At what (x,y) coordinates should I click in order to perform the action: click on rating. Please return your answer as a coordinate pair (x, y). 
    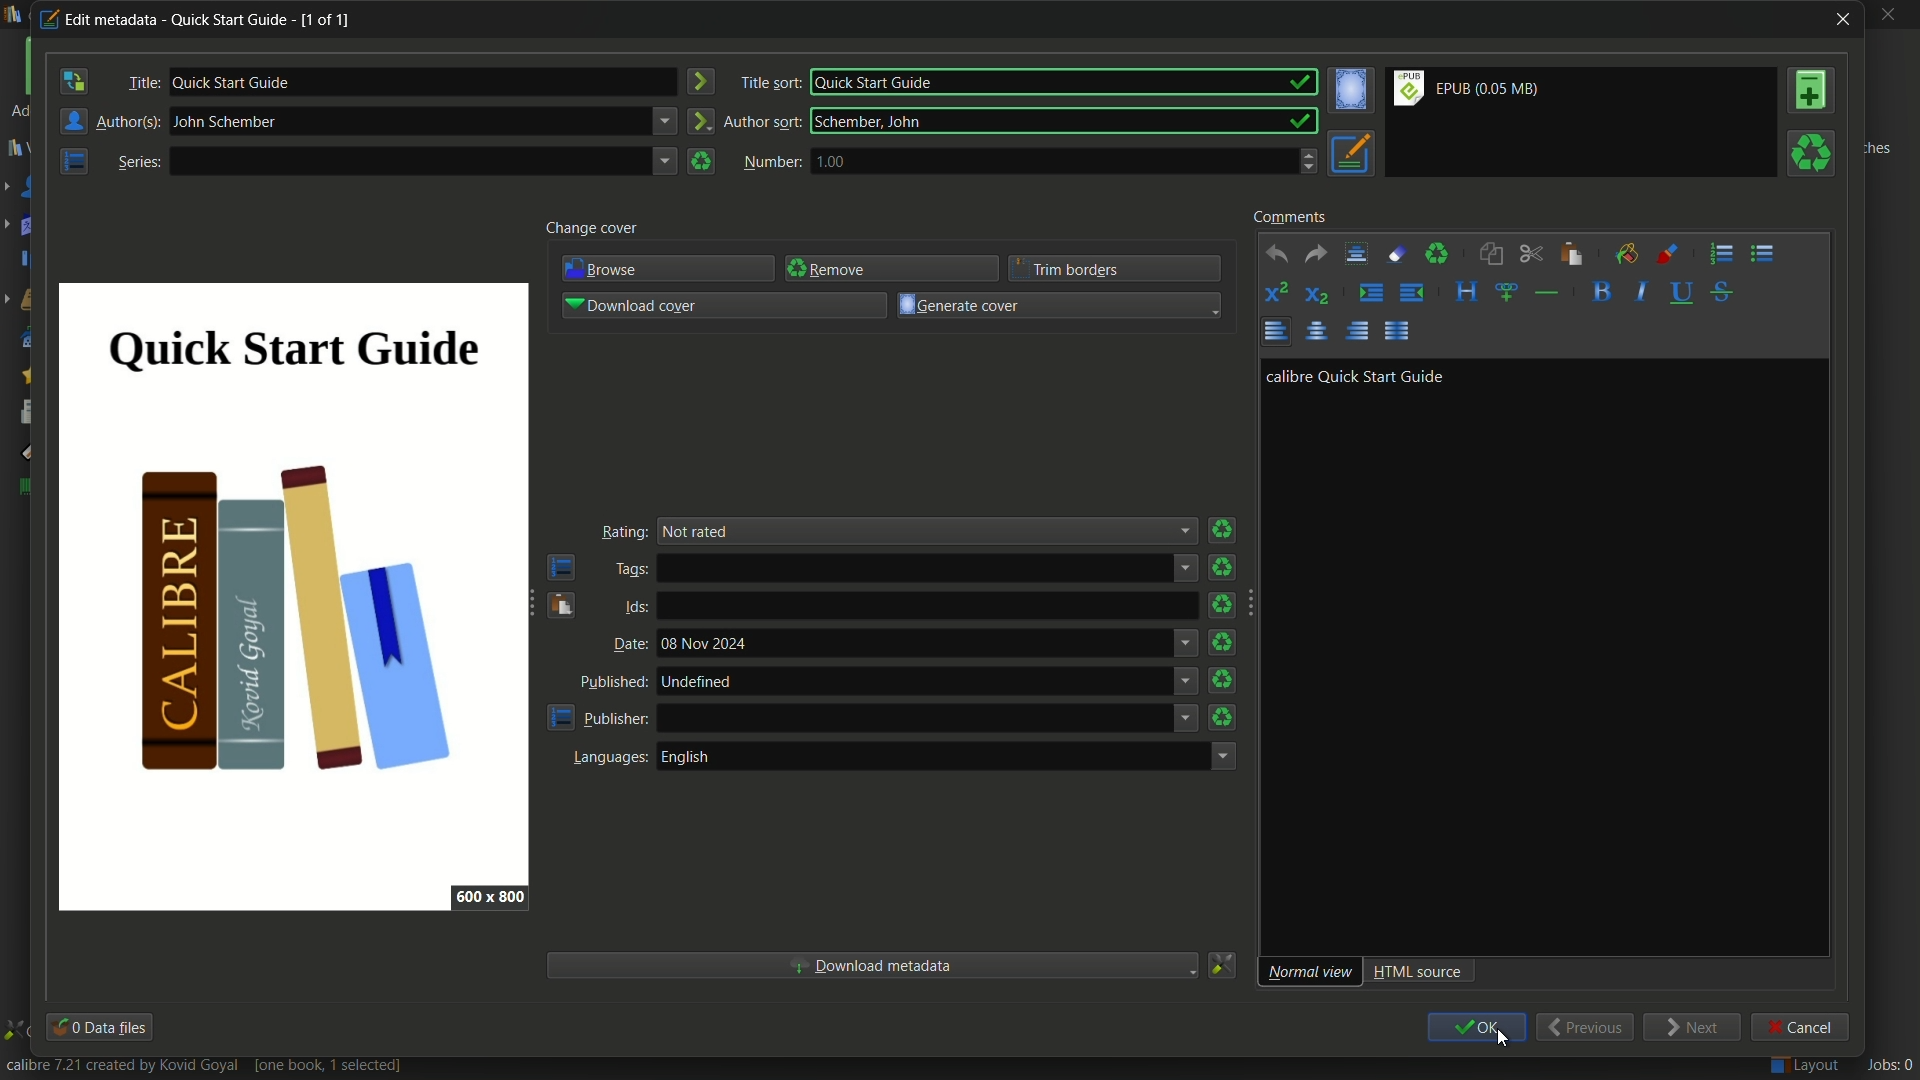
    Looking at the image, I should click on (698, 532).